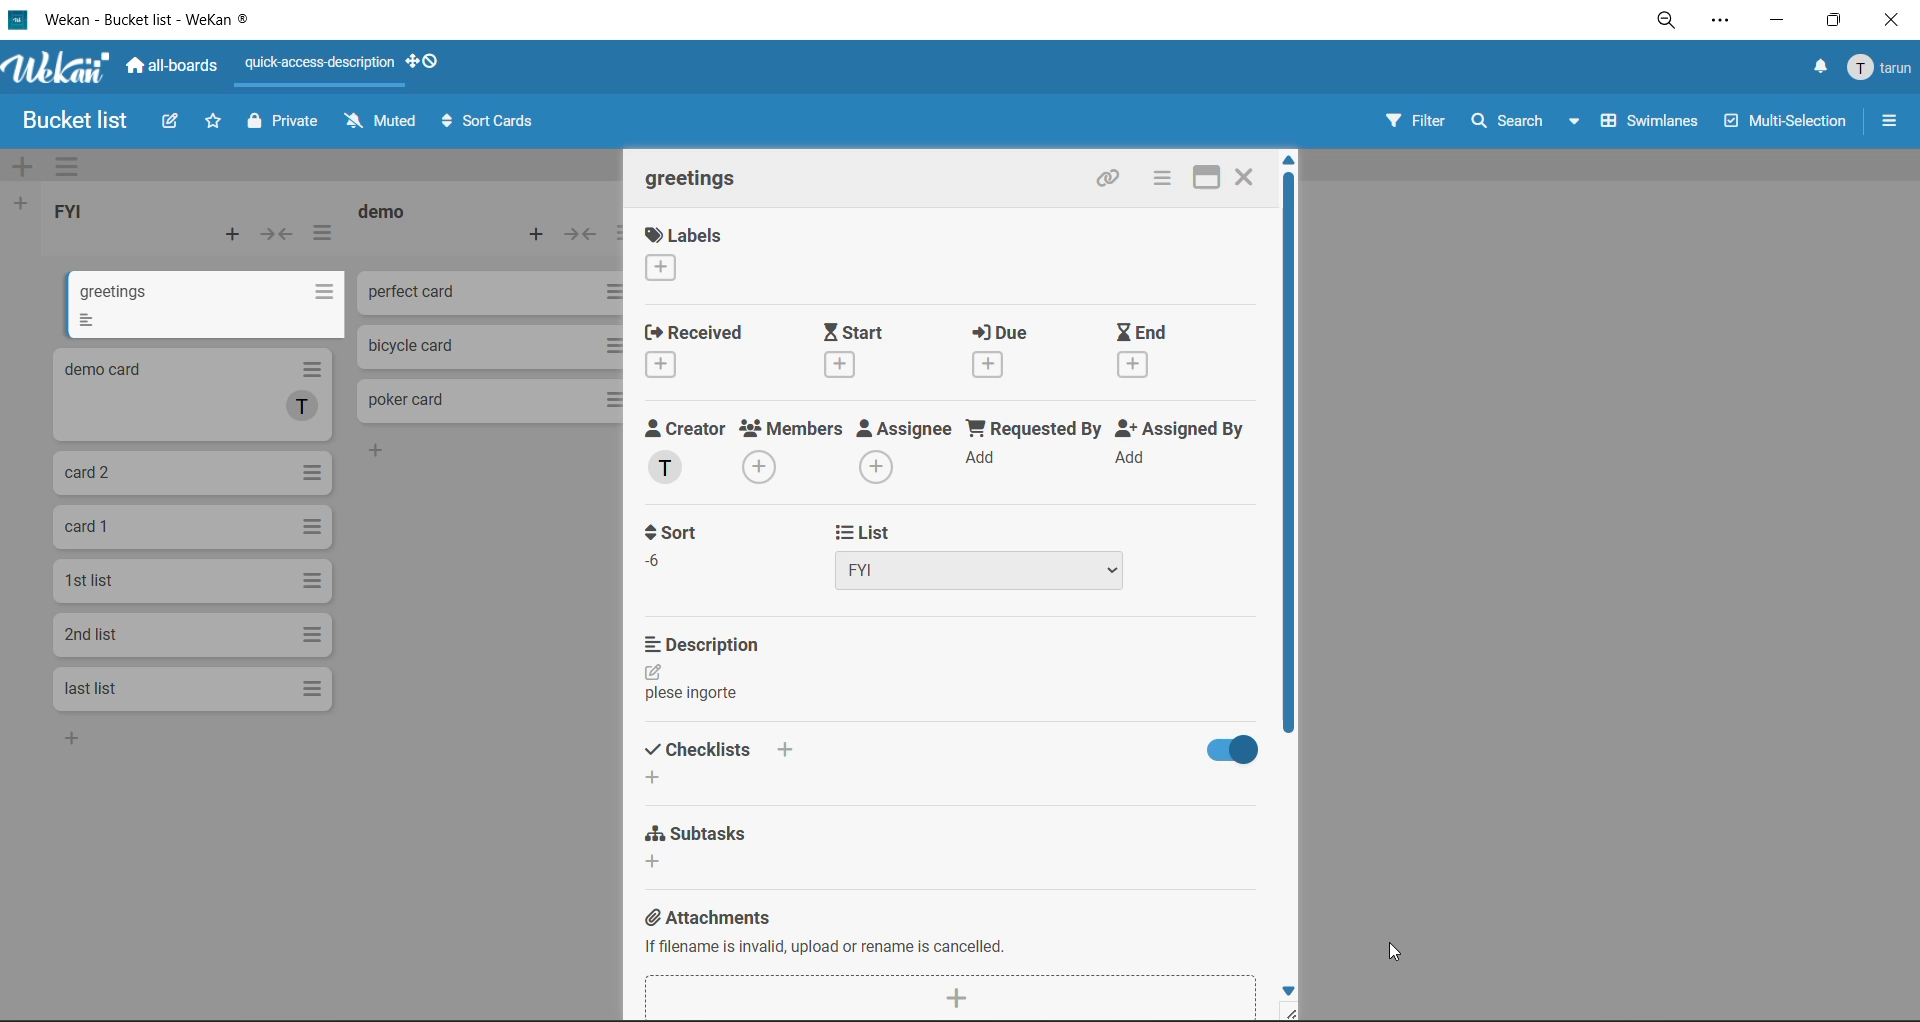 The width and height of the screenshot is (1920, 1022). What do you see at coordinates (825, 947) in the screenshot?
I see `if filename is invalid, upload or rename is cancelled` at bounding box center [825, 947].